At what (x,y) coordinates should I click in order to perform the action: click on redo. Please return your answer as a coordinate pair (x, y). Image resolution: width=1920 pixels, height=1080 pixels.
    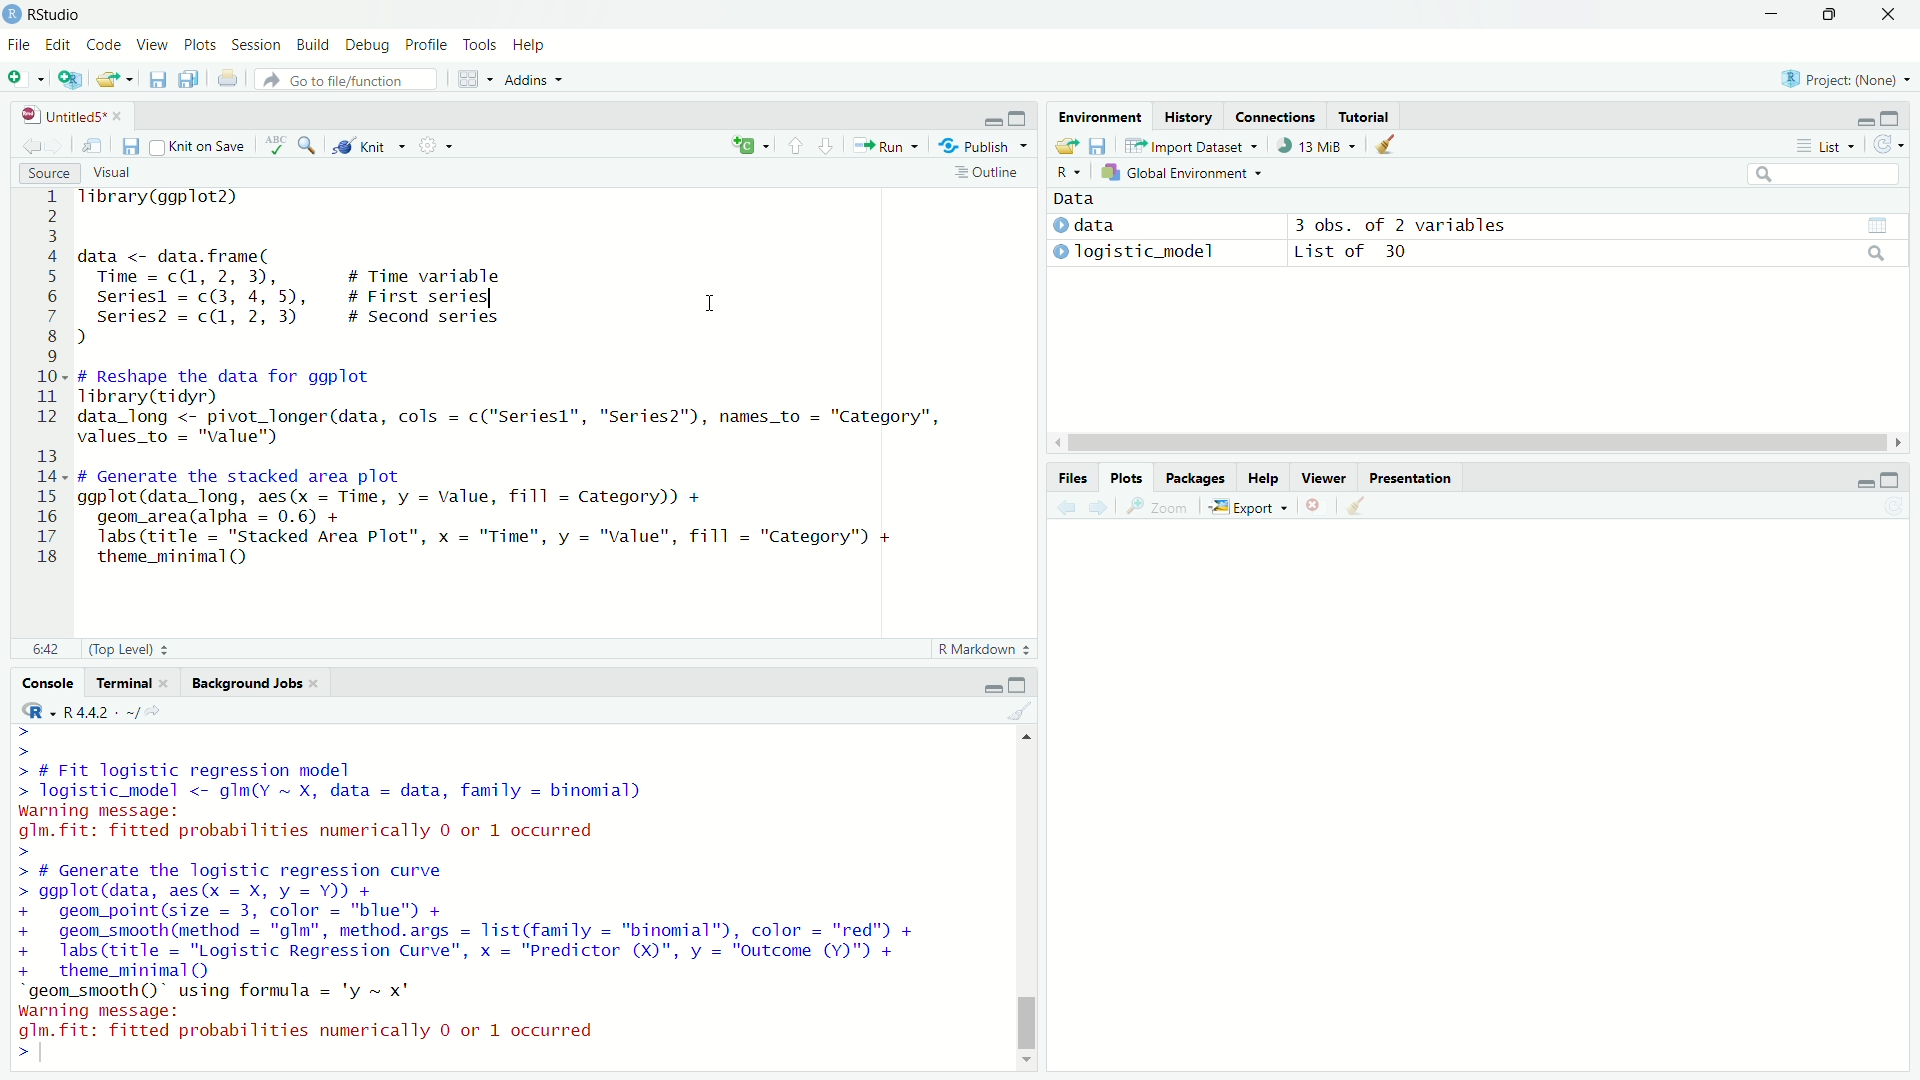
    Looking at the image, I should click on (273, 80).